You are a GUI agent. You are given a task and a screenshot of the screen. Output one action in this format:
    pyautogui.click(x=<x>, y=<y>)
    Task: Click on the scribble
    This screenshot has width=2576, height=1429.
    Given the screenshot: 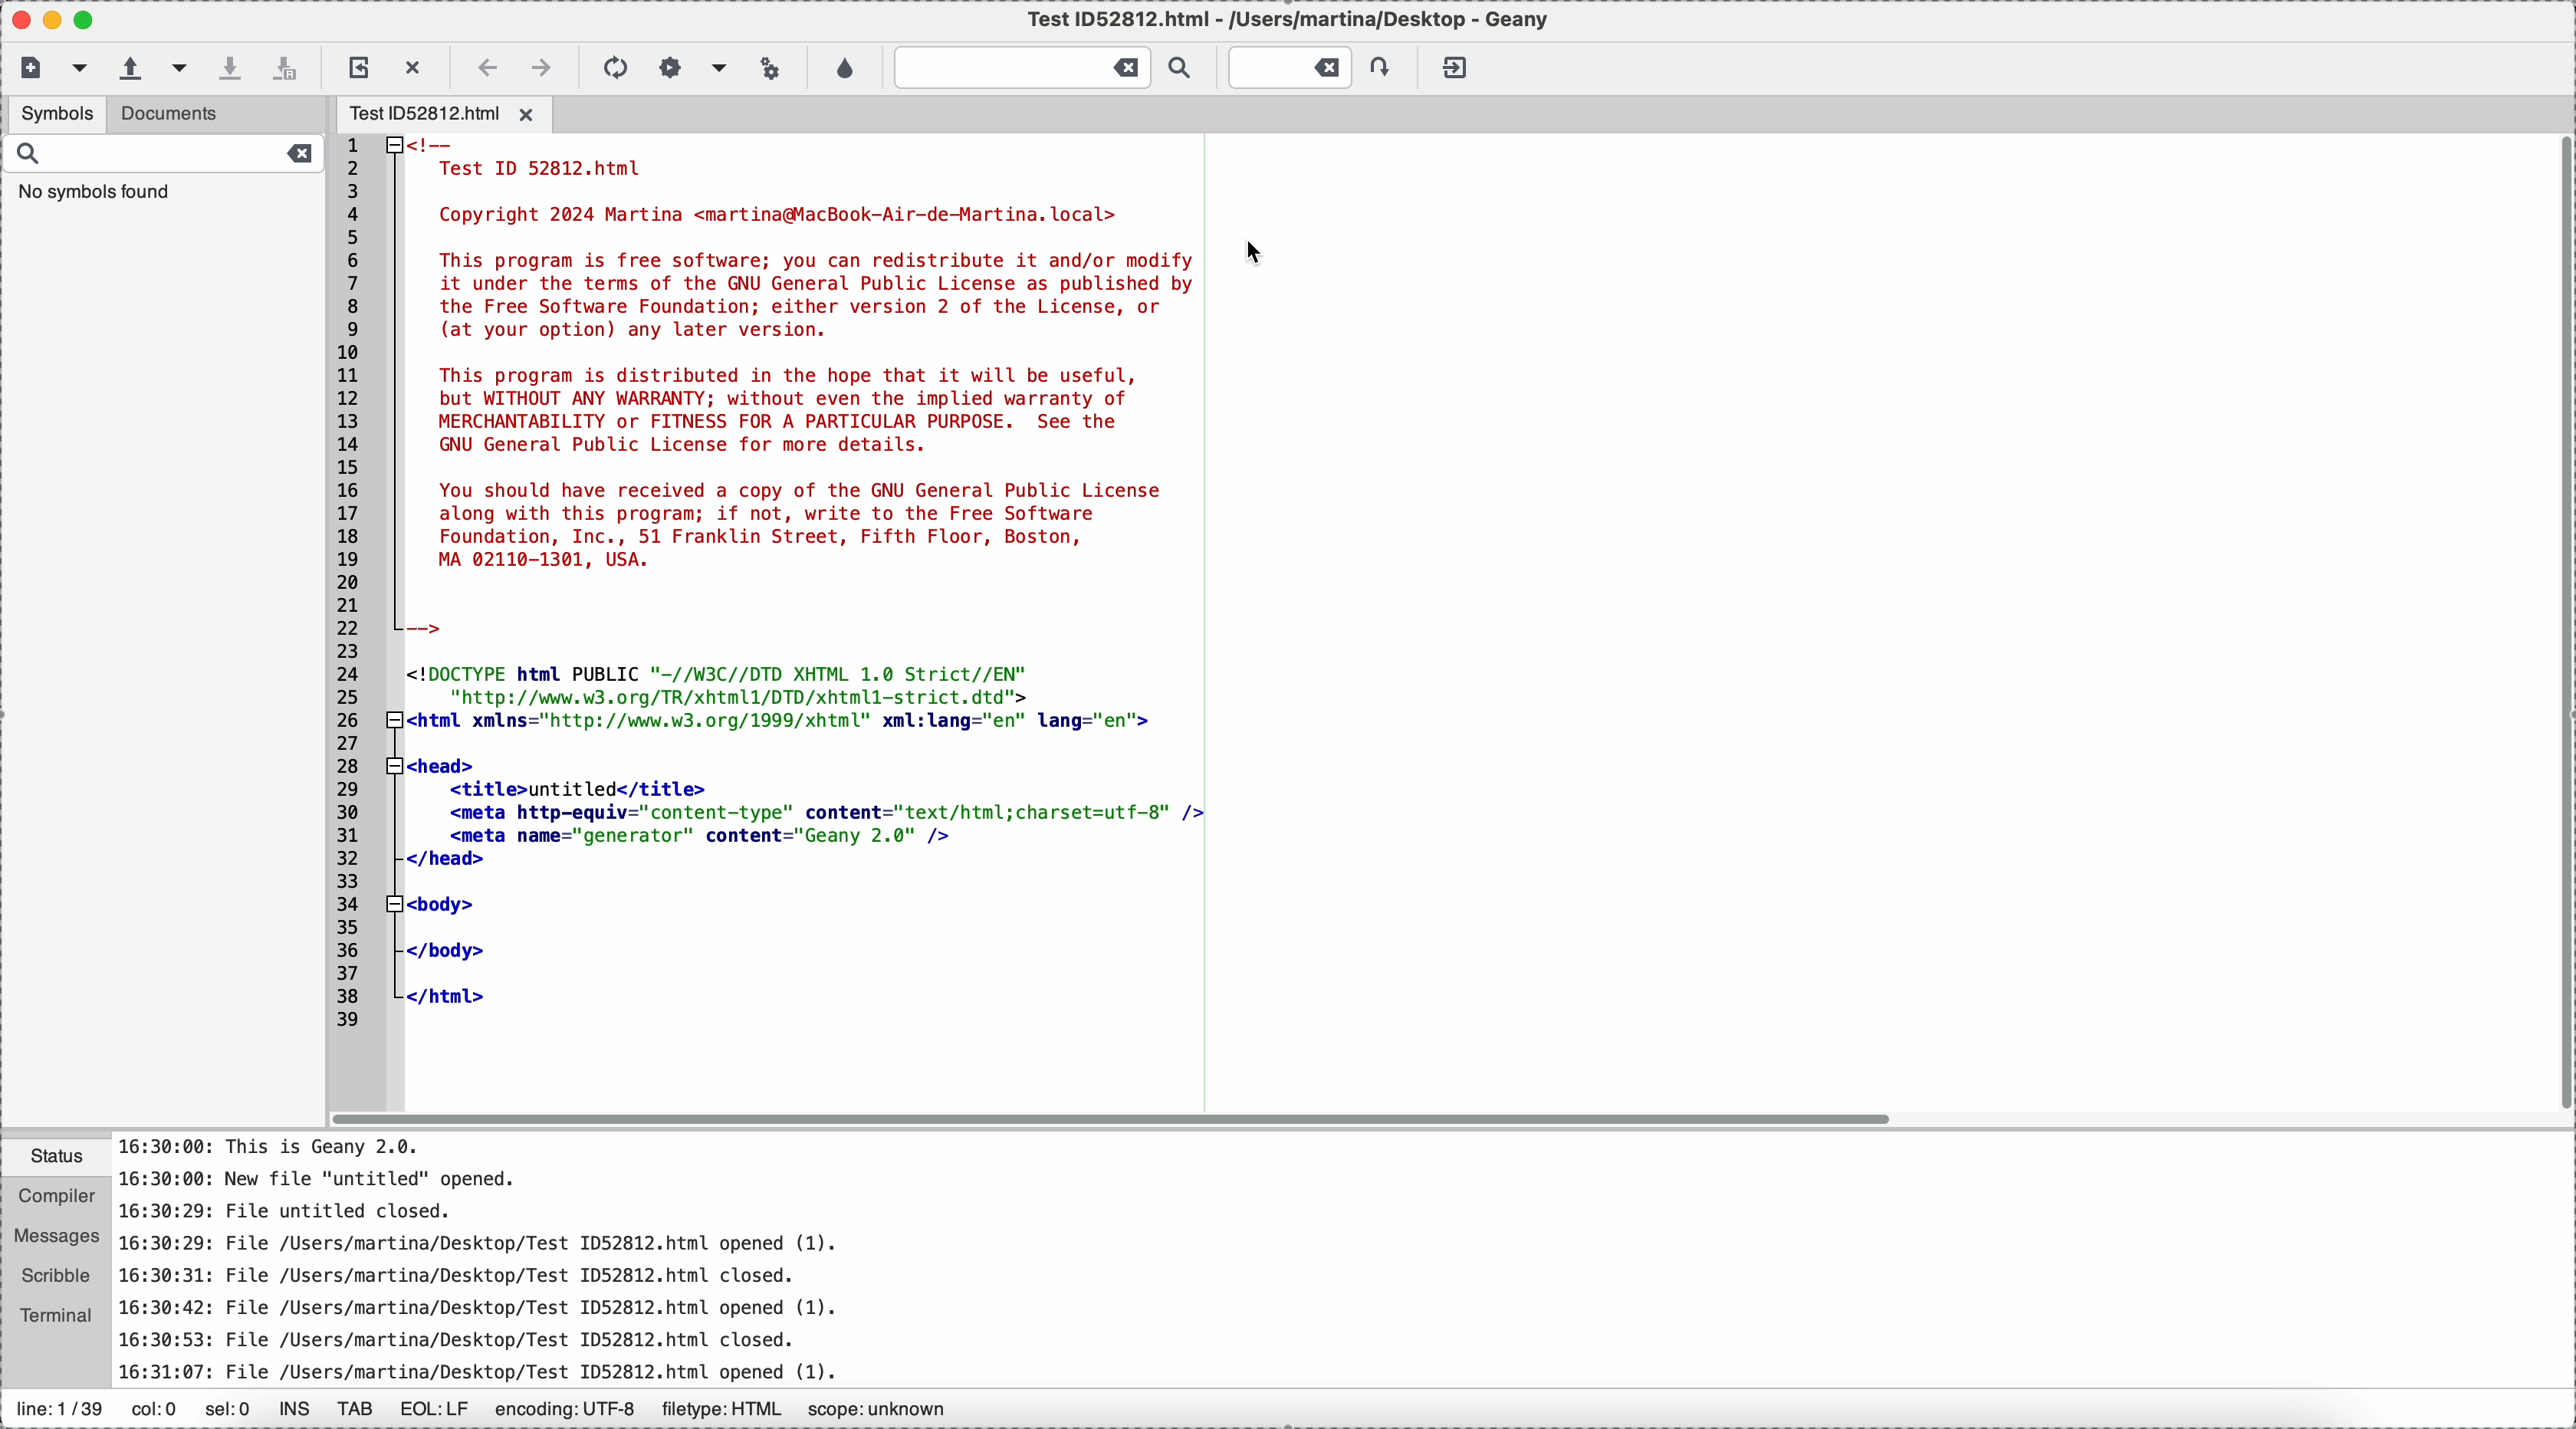 What is the action you would take?
    pyautogui.click(x=56, y=1277)
    